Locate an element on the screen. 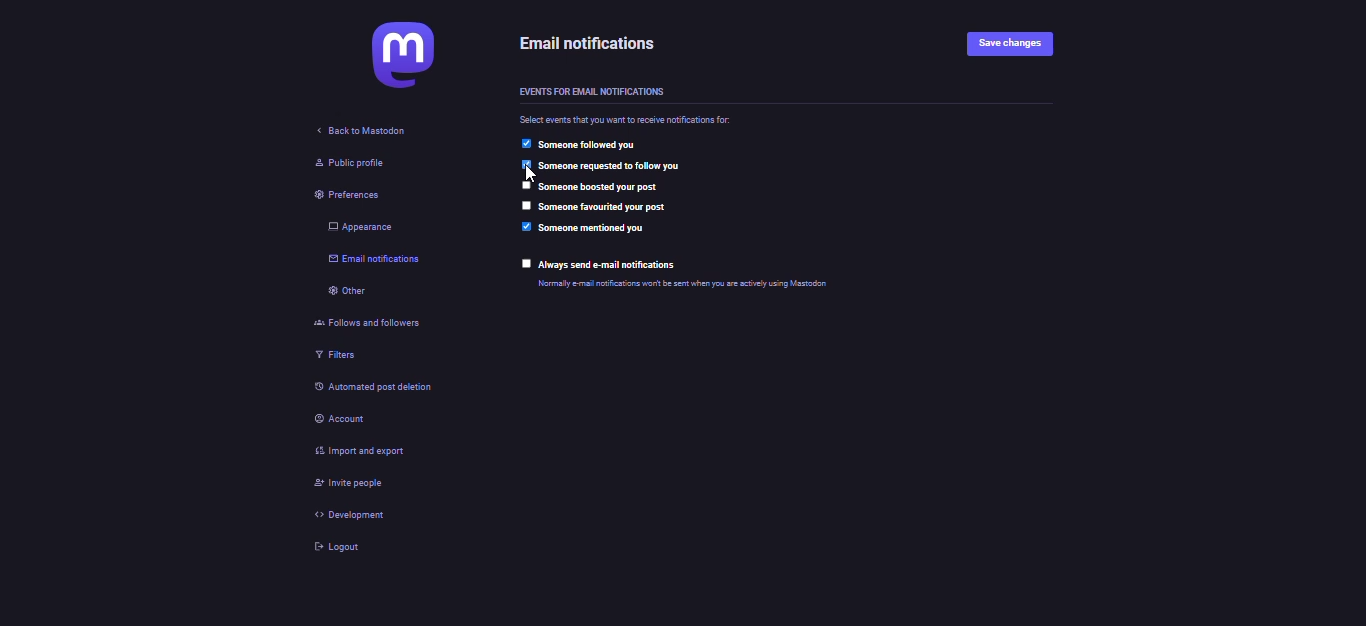  select events is located at coordinates (632, 119).